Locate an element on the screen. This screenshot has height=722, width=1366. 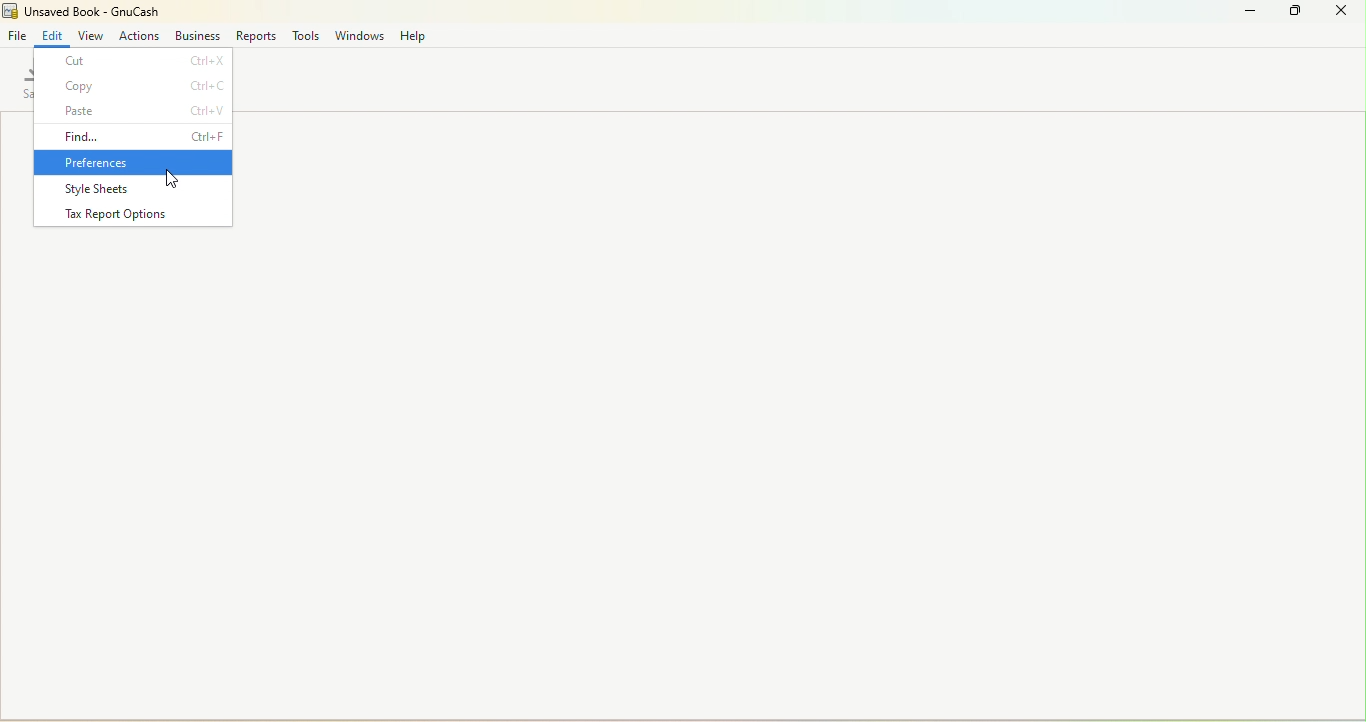
Actions is located at coordinates (140, 34).